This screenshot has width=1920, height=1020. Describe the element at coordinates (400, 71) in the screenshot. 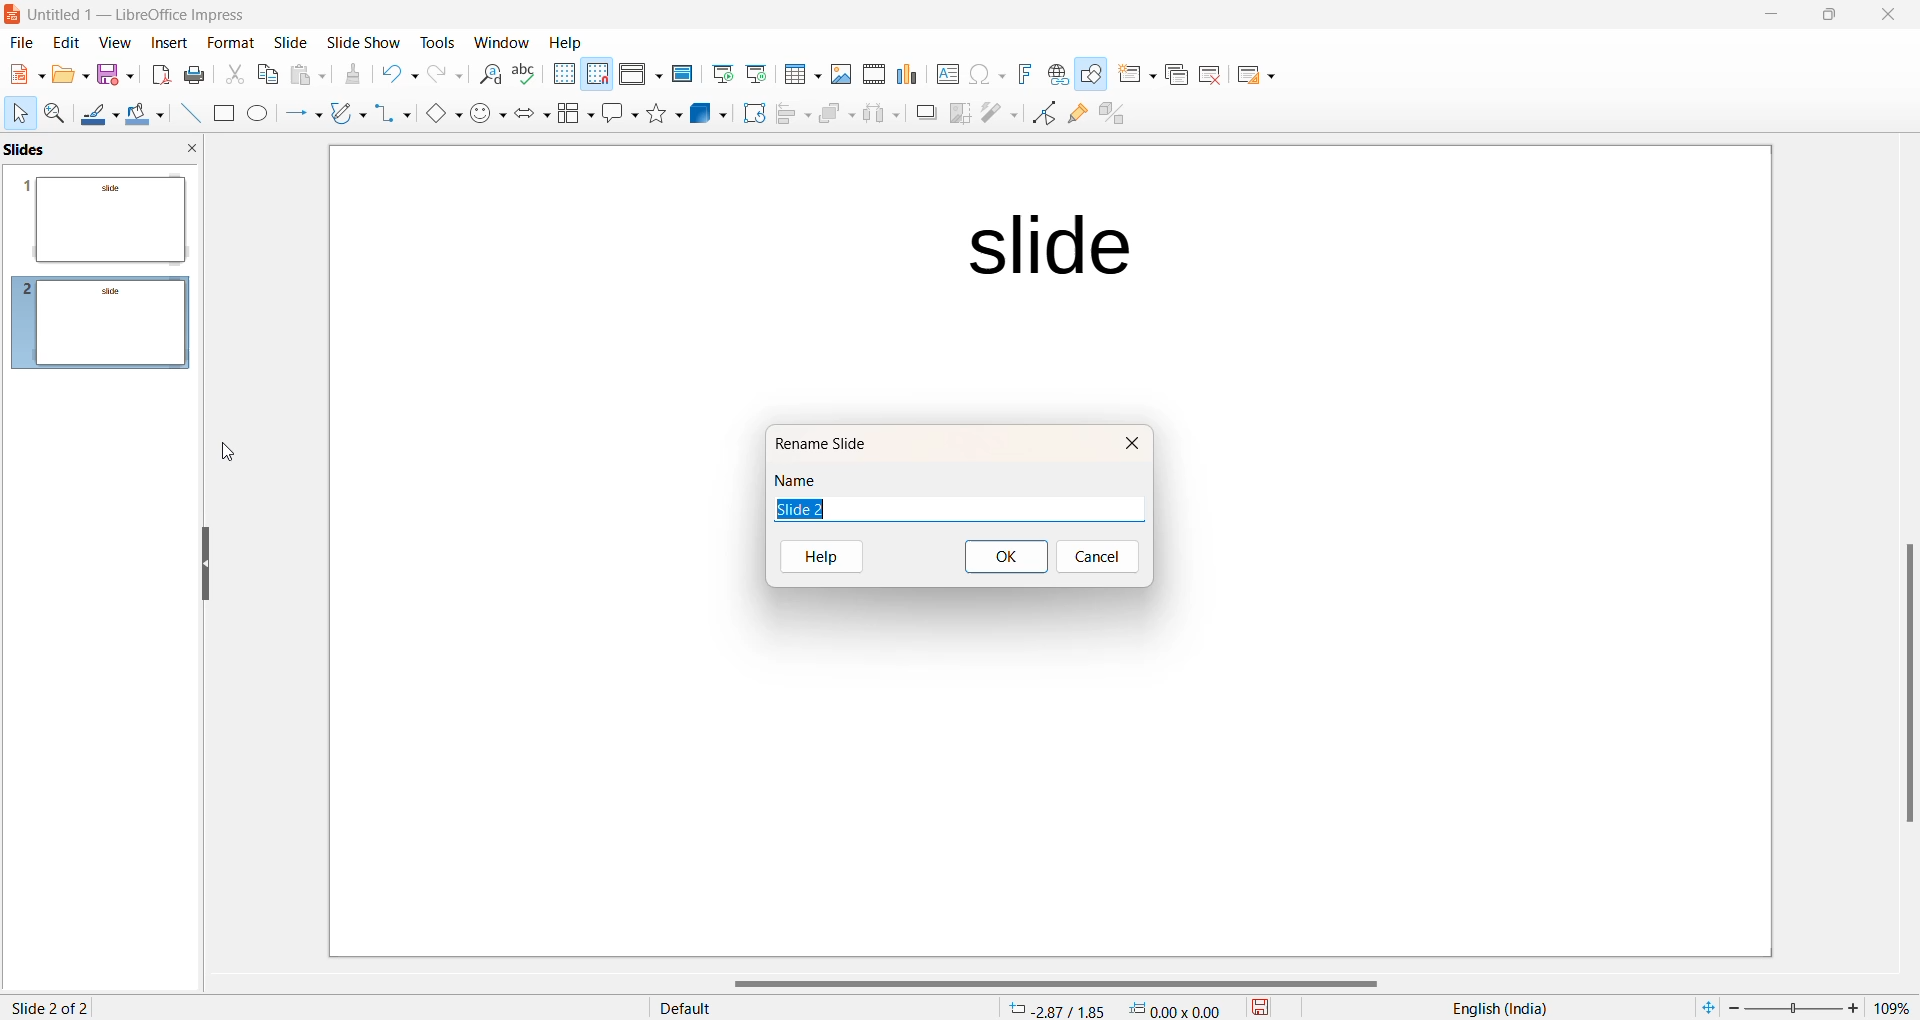

I see `Undo` at that location.